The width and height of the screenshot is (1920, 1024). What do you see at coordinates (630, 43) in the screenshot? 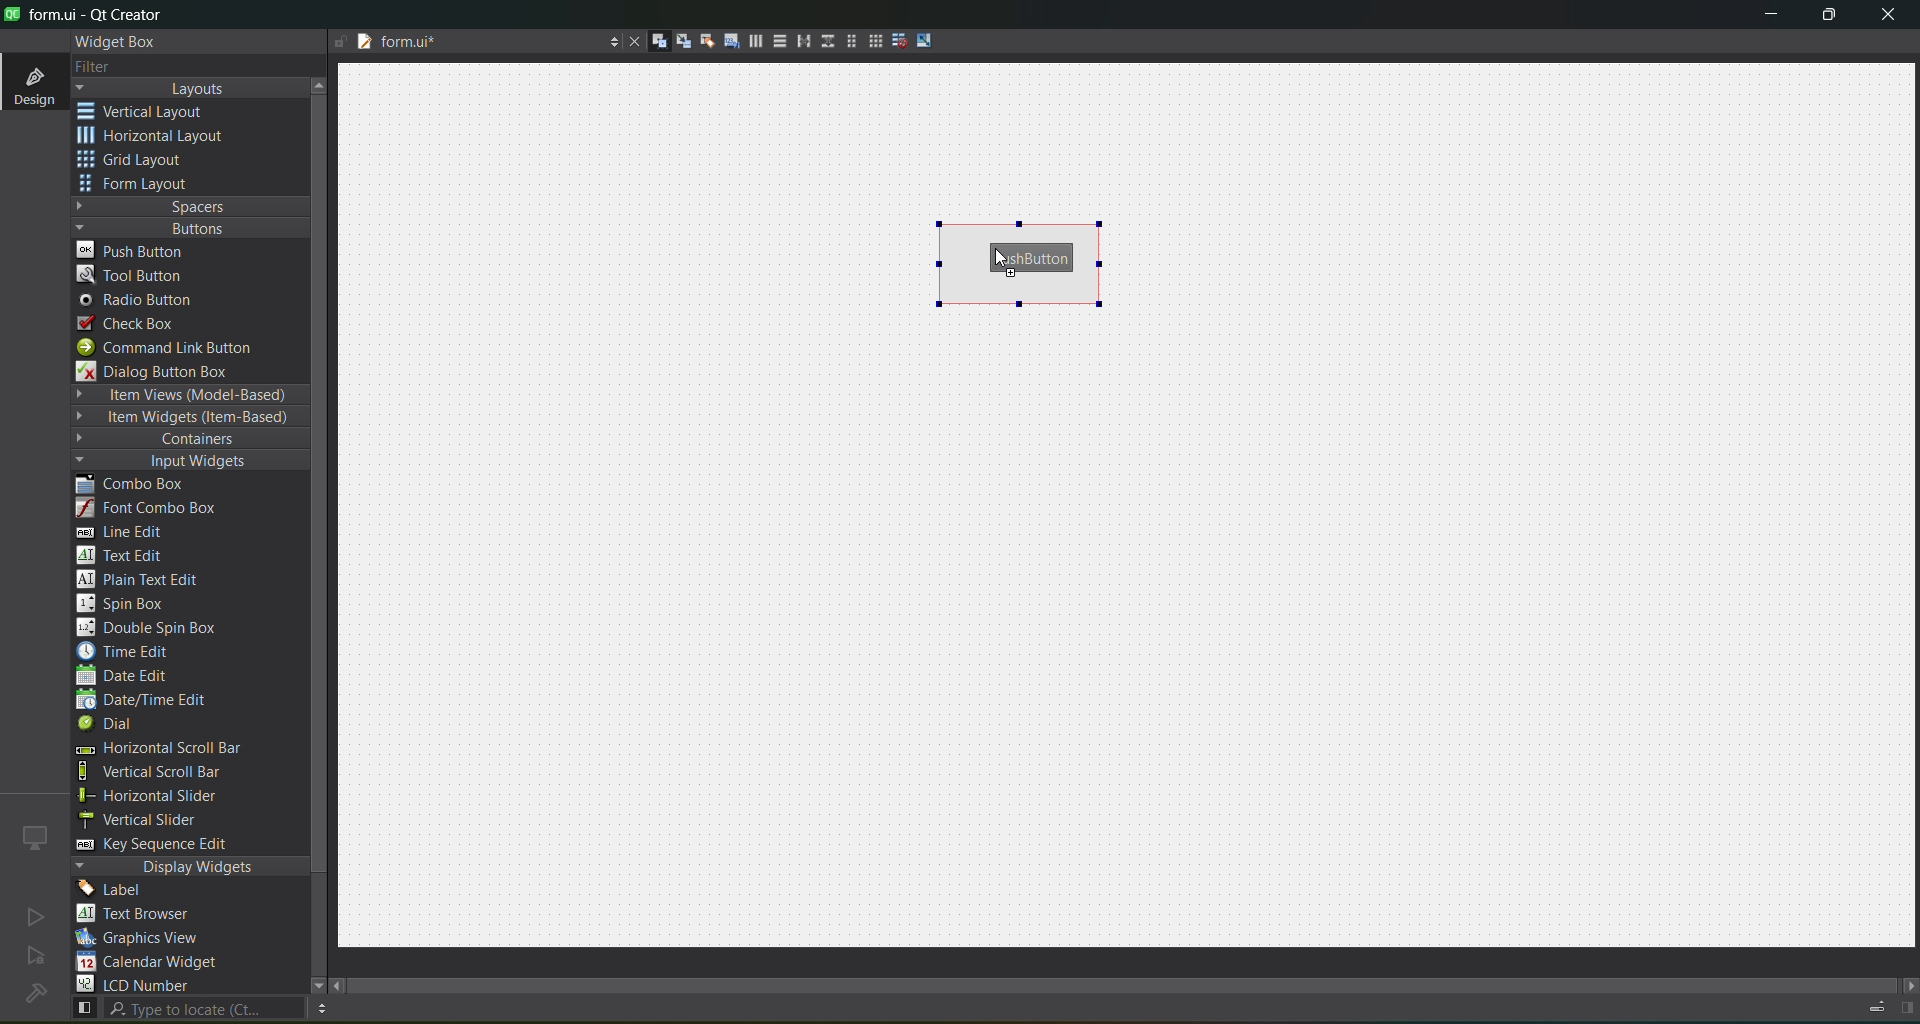
I see `close document` at bounding box center [630, 43].